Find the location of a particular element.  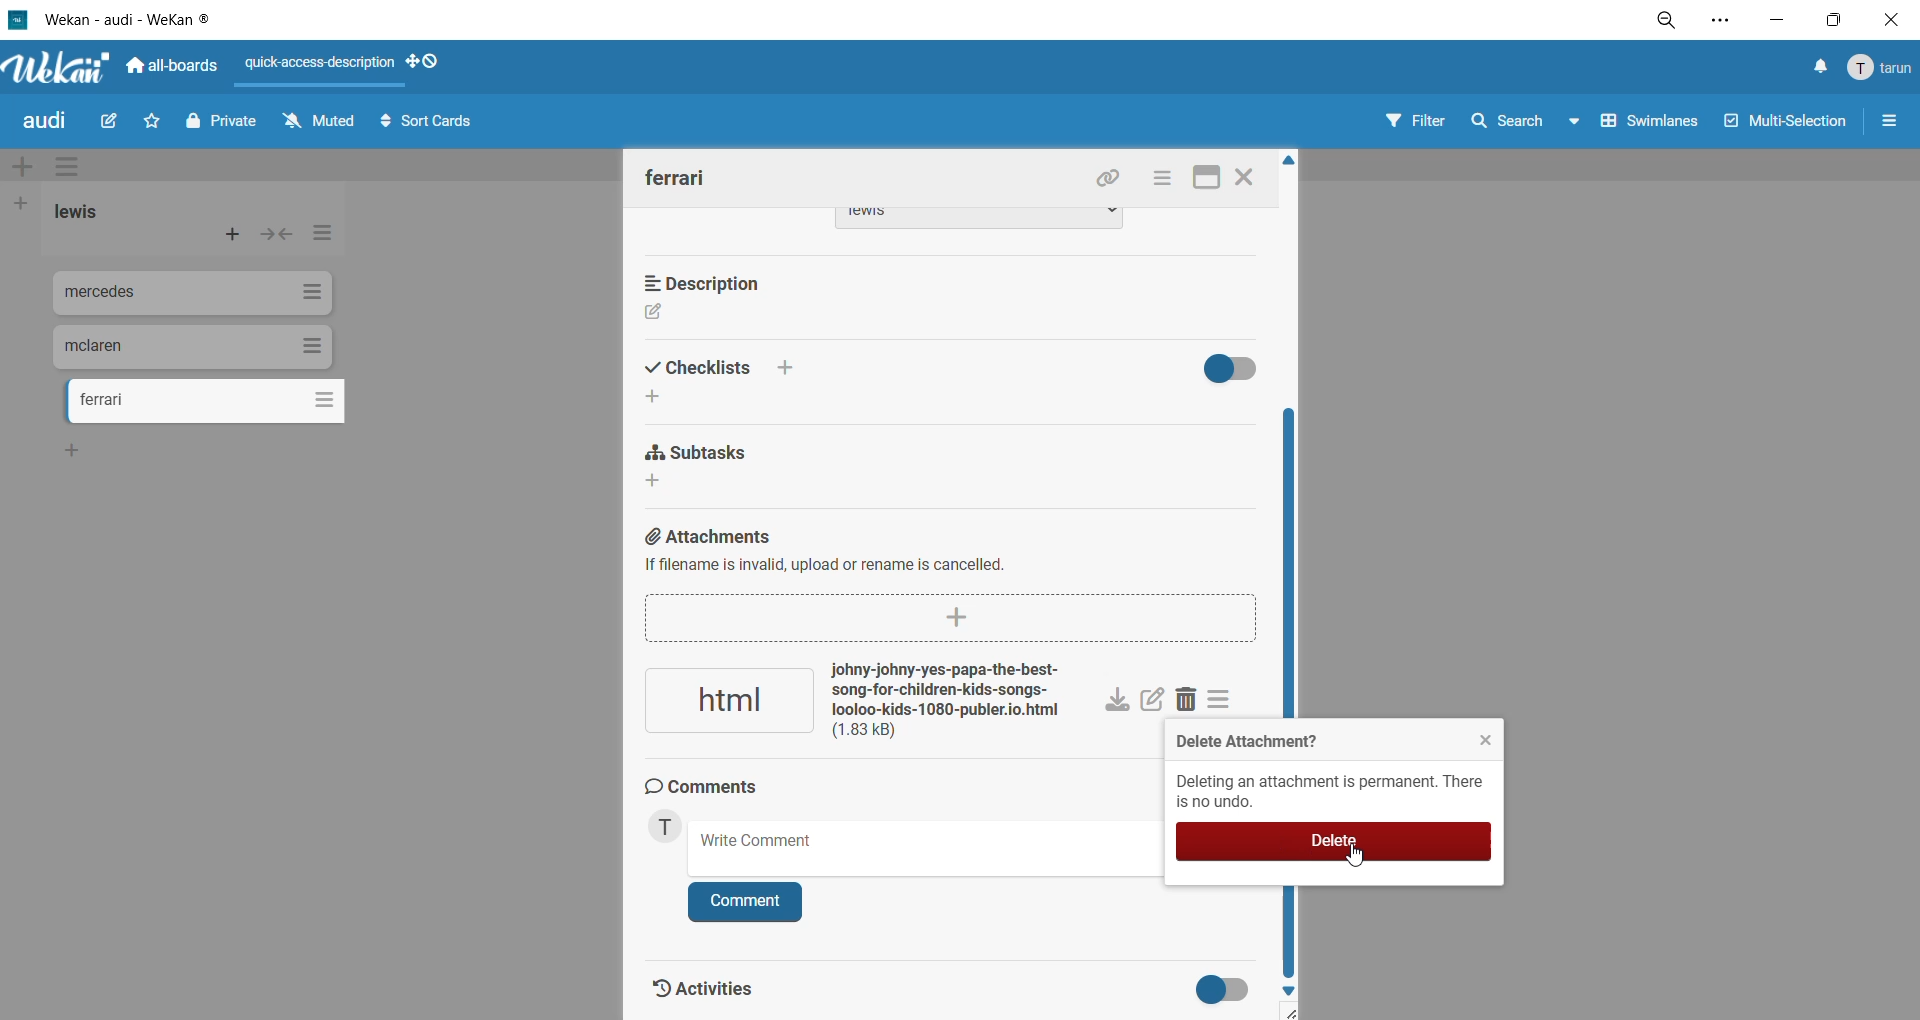

attachment is located at coordinates (865, 703).